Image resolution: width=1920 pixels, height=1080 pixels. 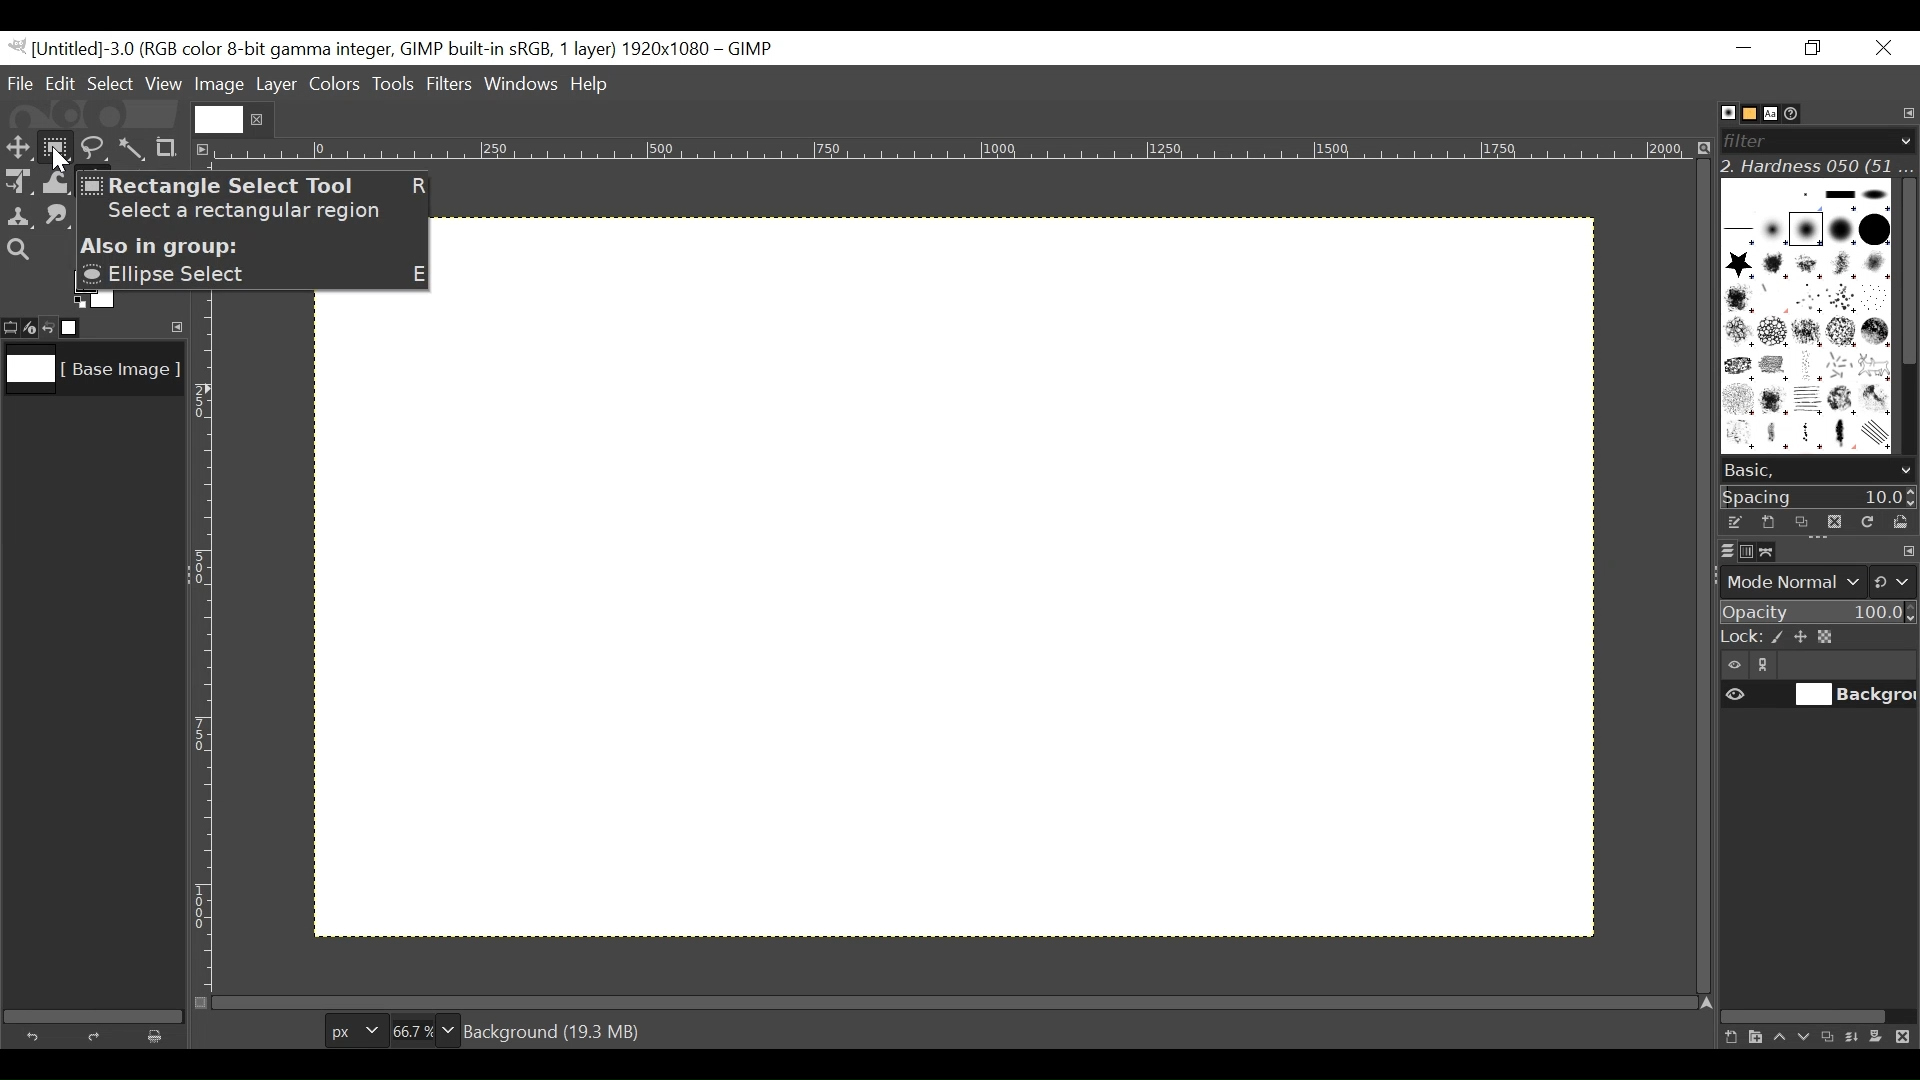 I want to click on link/unlink item, so click(x=1768, y=668).